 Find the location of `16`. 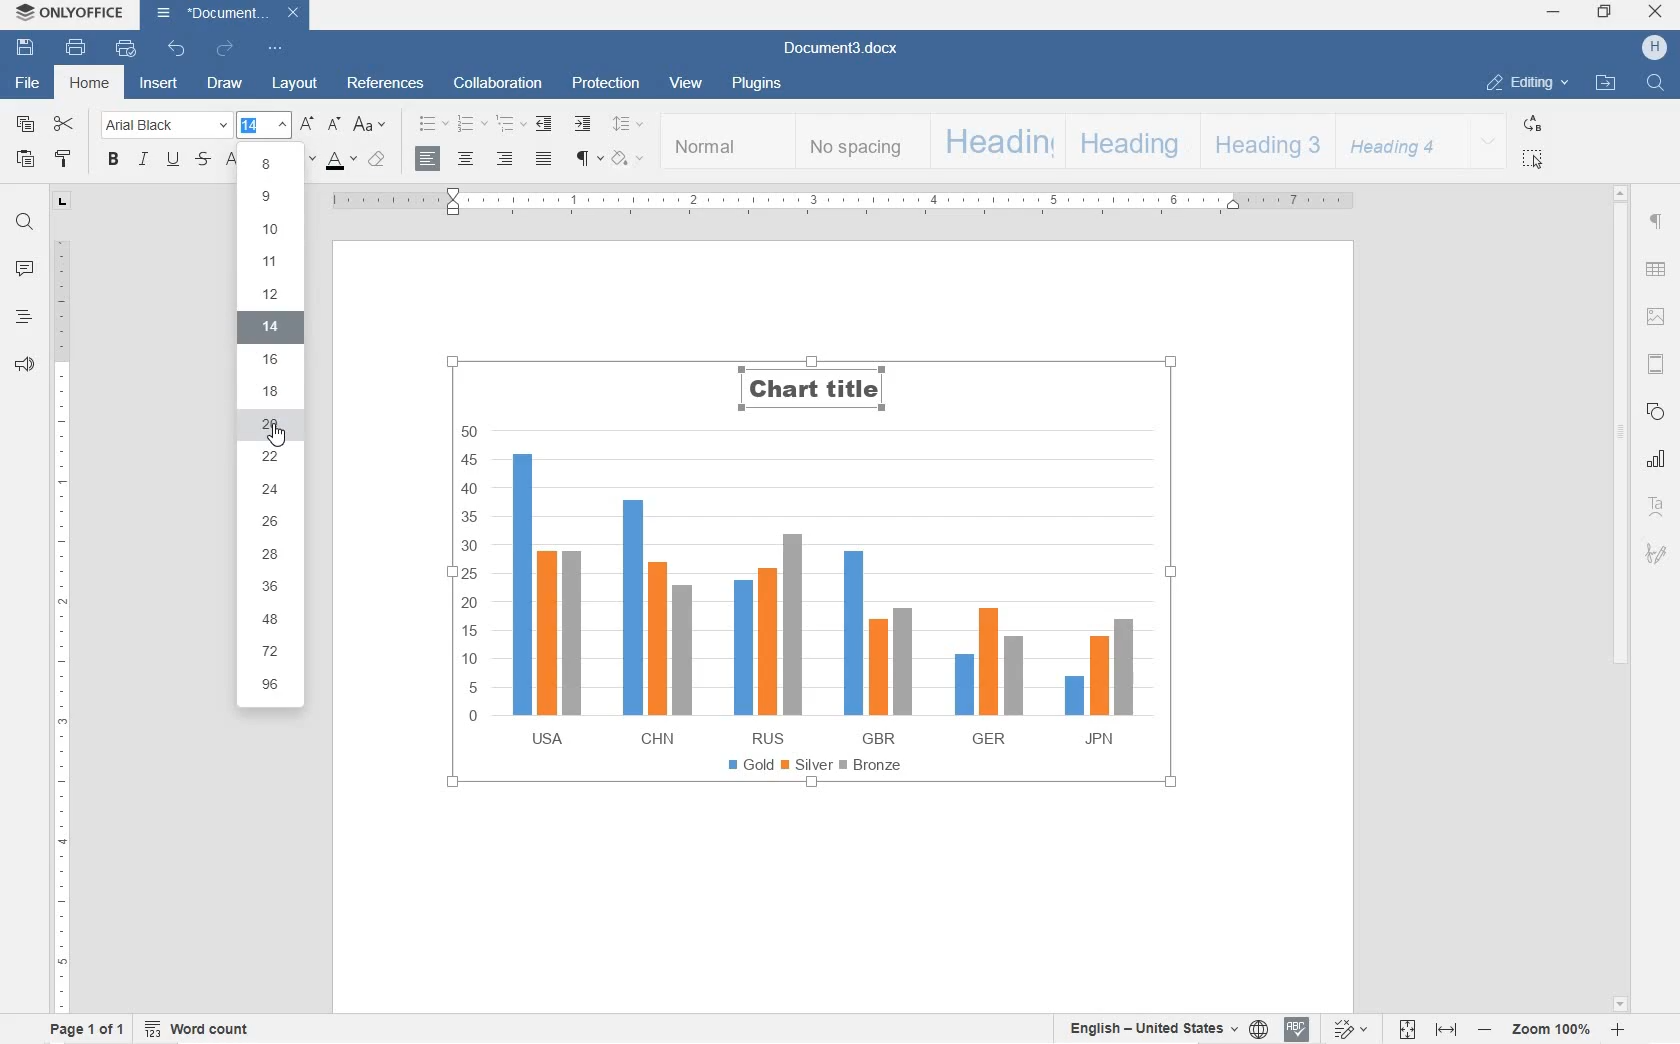

16 is located at coordinates (270, 361).